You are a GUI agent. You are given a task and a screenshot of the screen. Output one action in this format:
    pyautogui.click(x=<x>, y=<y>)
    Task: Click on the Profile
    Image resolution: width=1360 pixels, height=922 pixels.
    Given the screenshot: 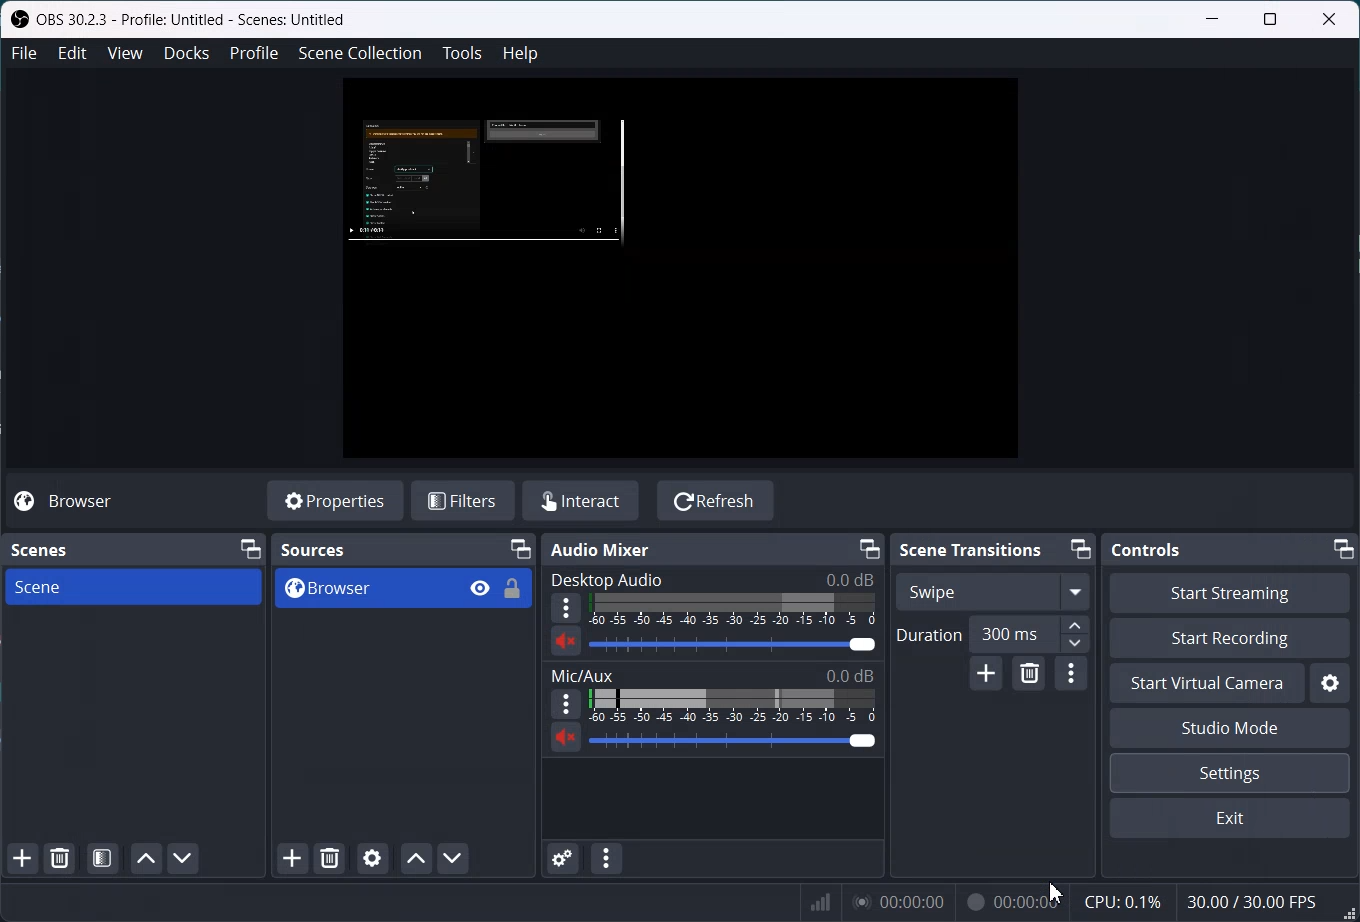 What is the action you would take?
    pyautogui.click(x=254, y=53)
    